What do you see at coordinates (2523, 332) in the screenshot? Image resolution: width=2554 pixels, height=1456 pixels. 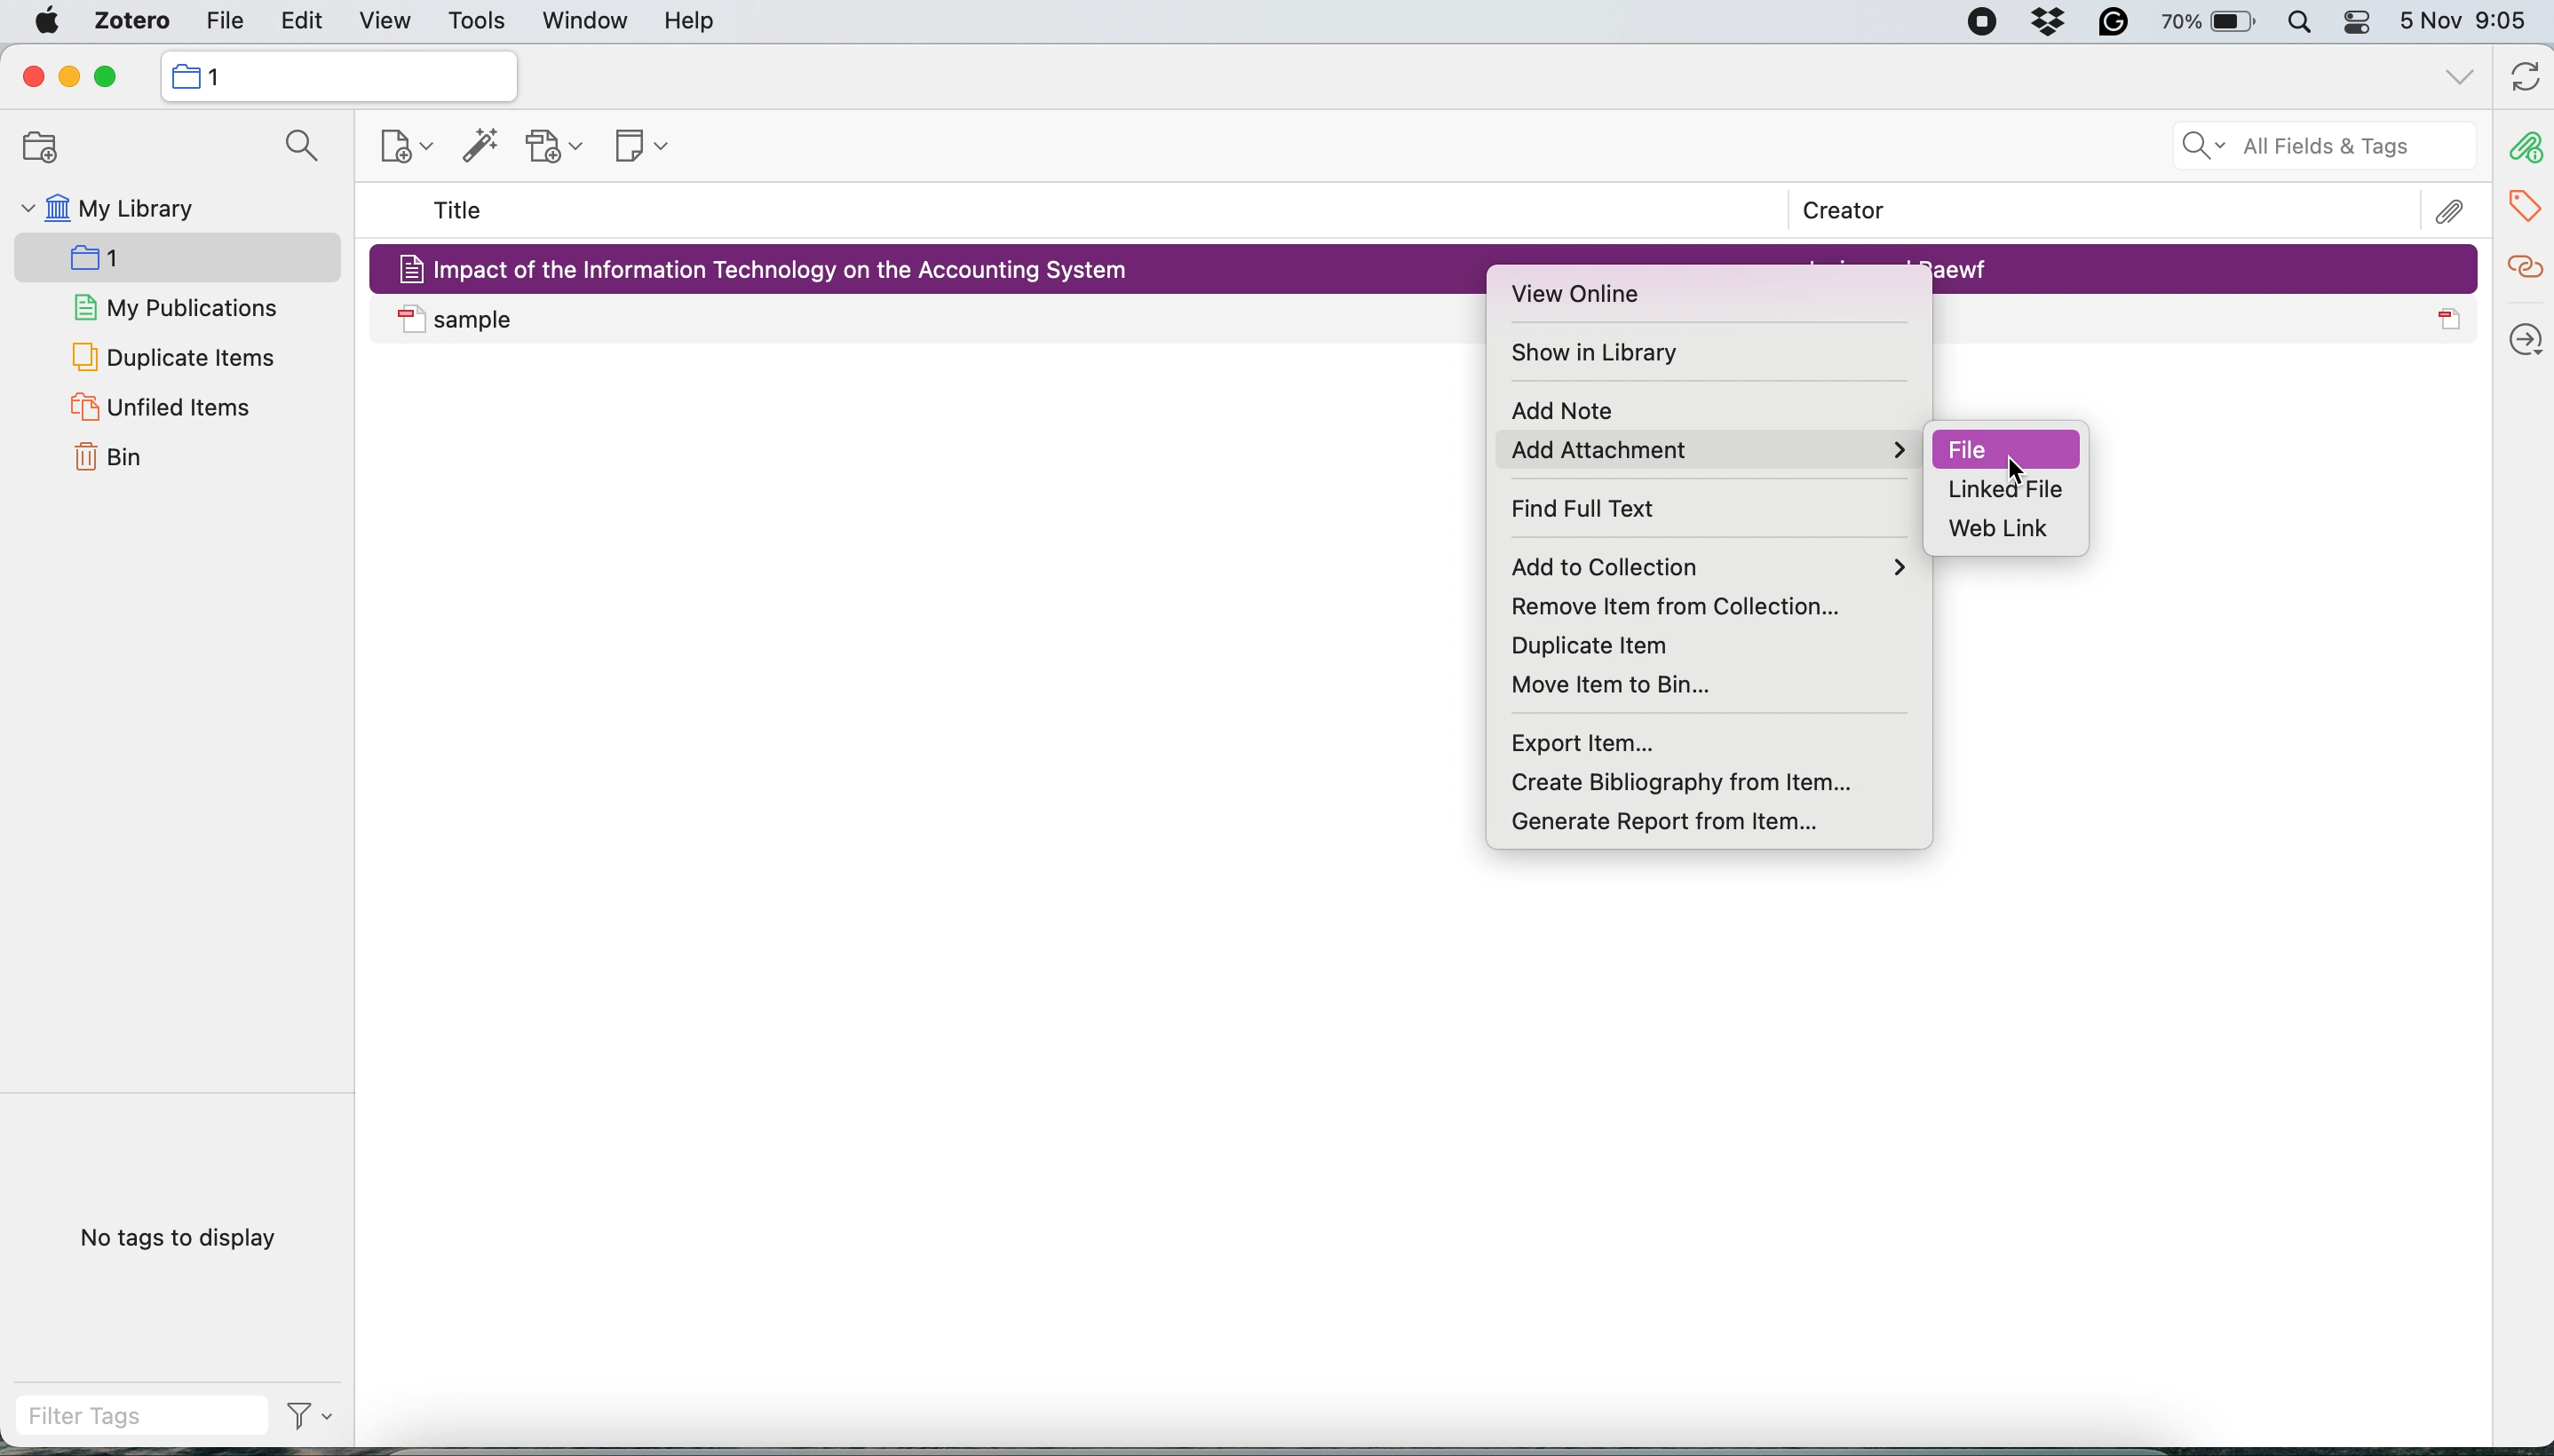 I see `locate` at bounding box center [2523, 332].